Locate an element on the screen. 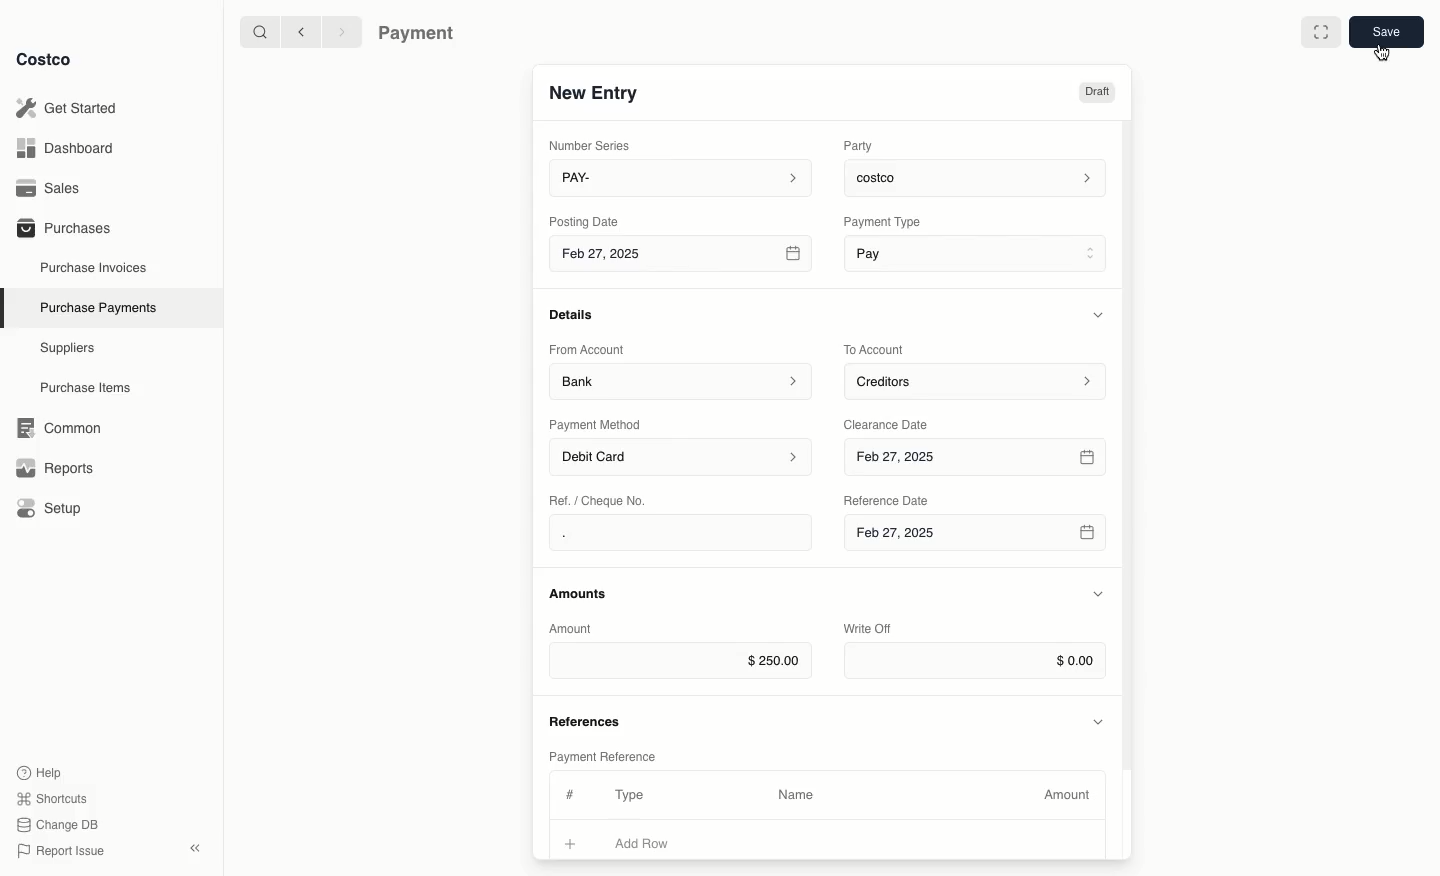  Purchase Items is located at coordinates (88, 388).